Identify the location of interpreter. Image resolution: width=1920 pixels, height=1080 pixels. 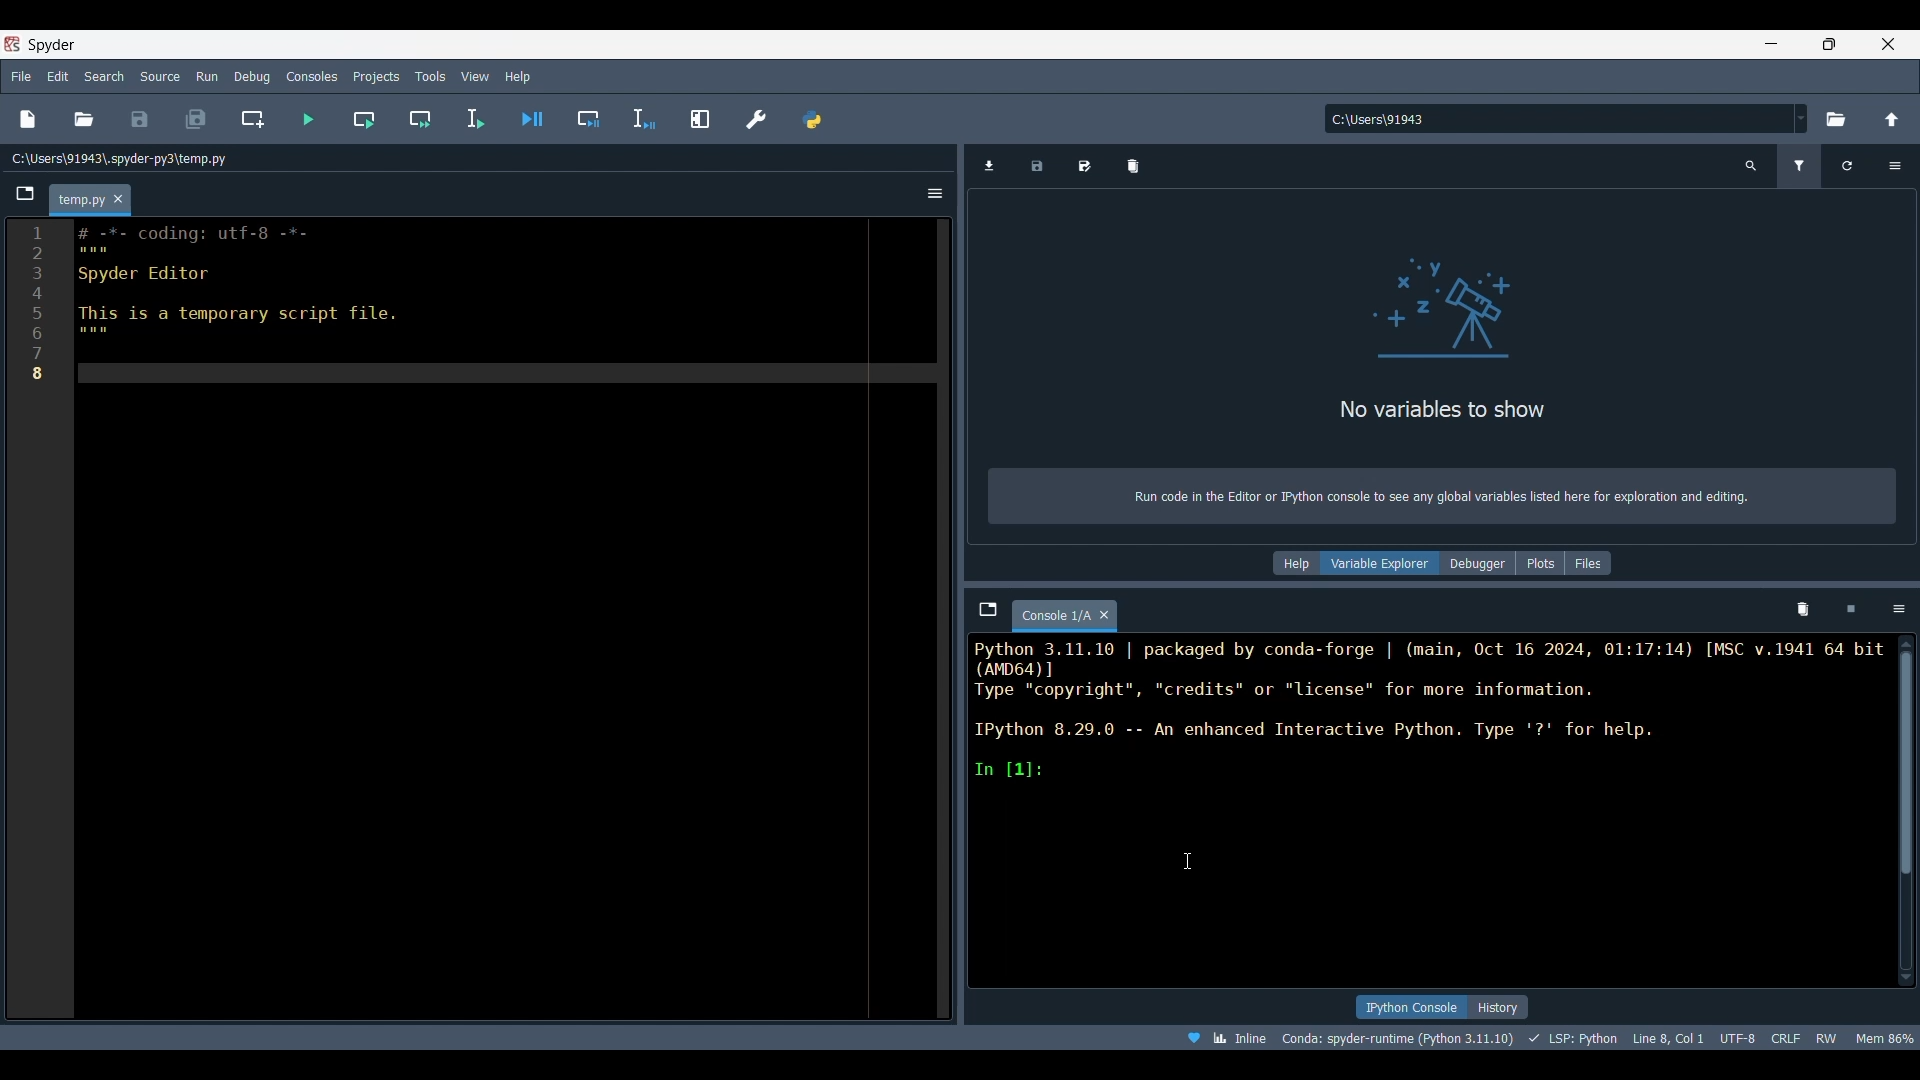
(1399, 1038).